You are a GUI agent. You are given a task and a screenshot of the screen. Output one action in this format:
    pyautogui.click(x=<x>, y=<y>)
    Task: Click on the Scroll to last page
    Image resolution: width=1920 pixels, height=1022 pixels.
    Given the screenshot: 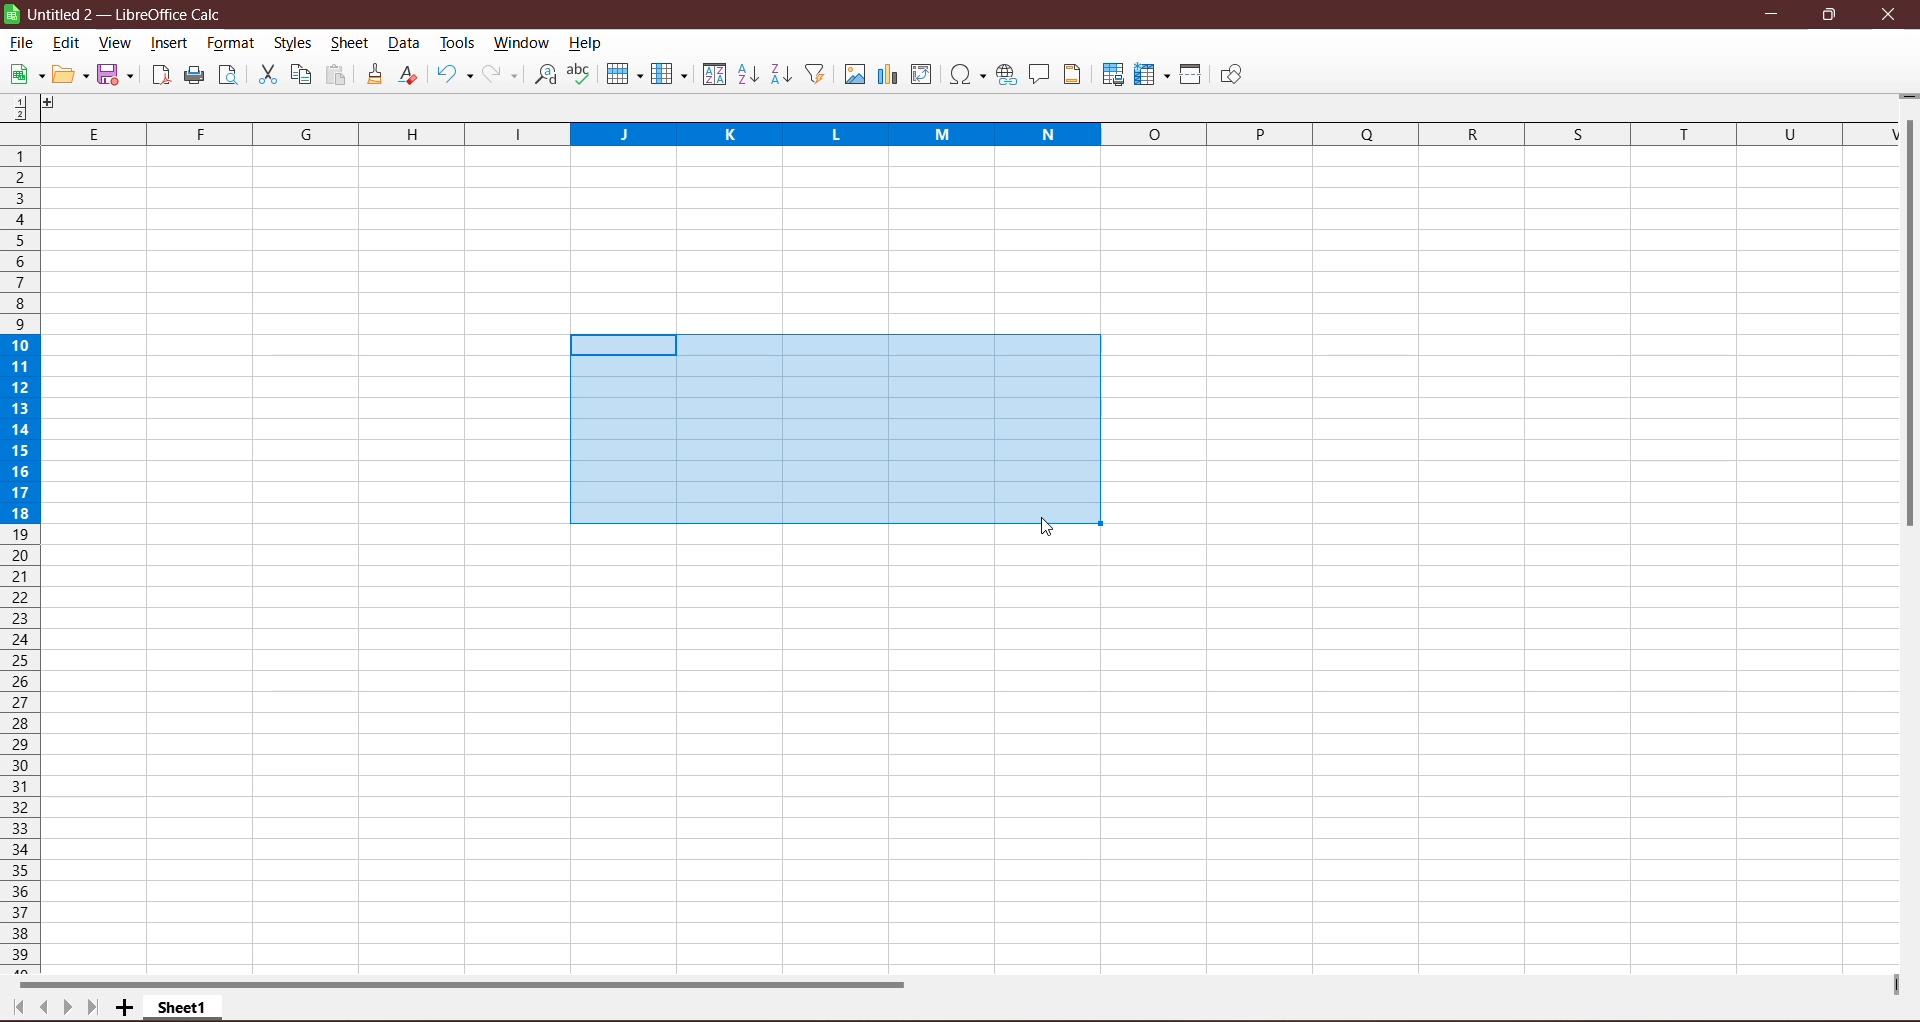 What is the action you would take?
    pyautogui.click(x=91, y=1009)
    